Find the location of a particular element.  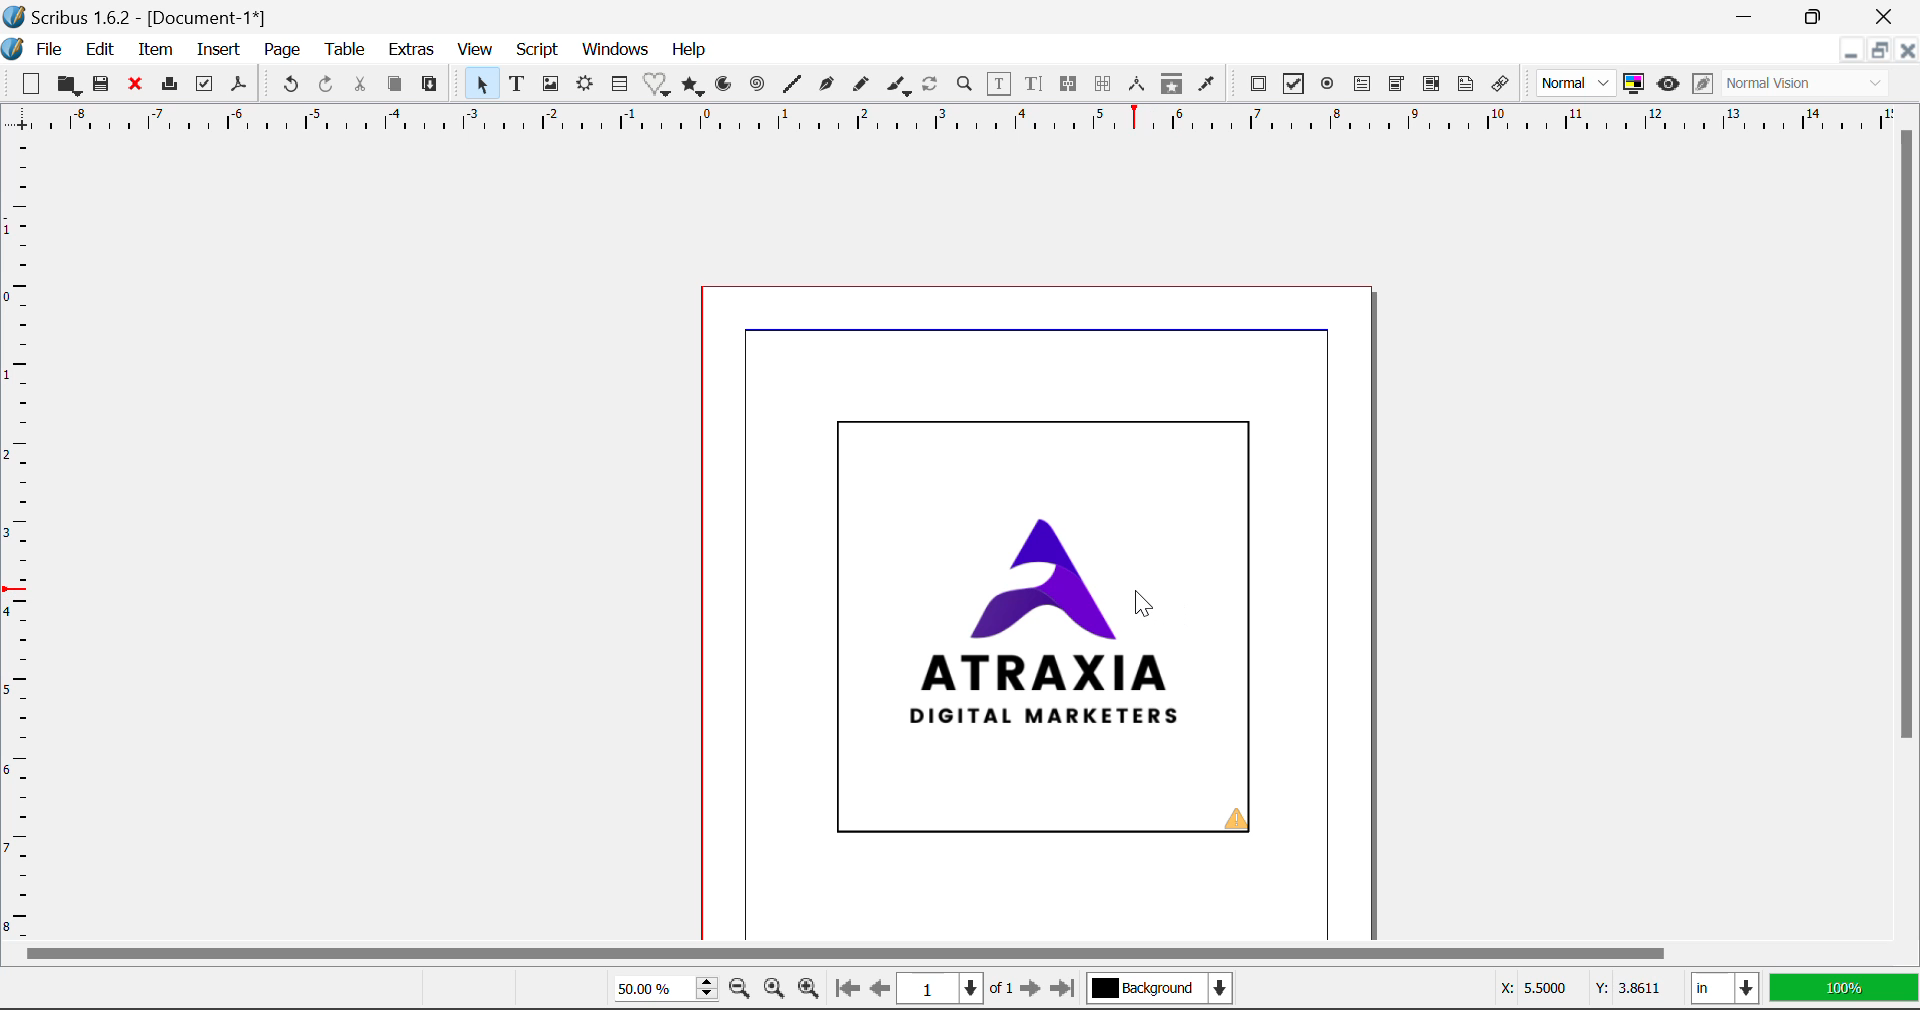

Item is located at coordinates (156, 51).